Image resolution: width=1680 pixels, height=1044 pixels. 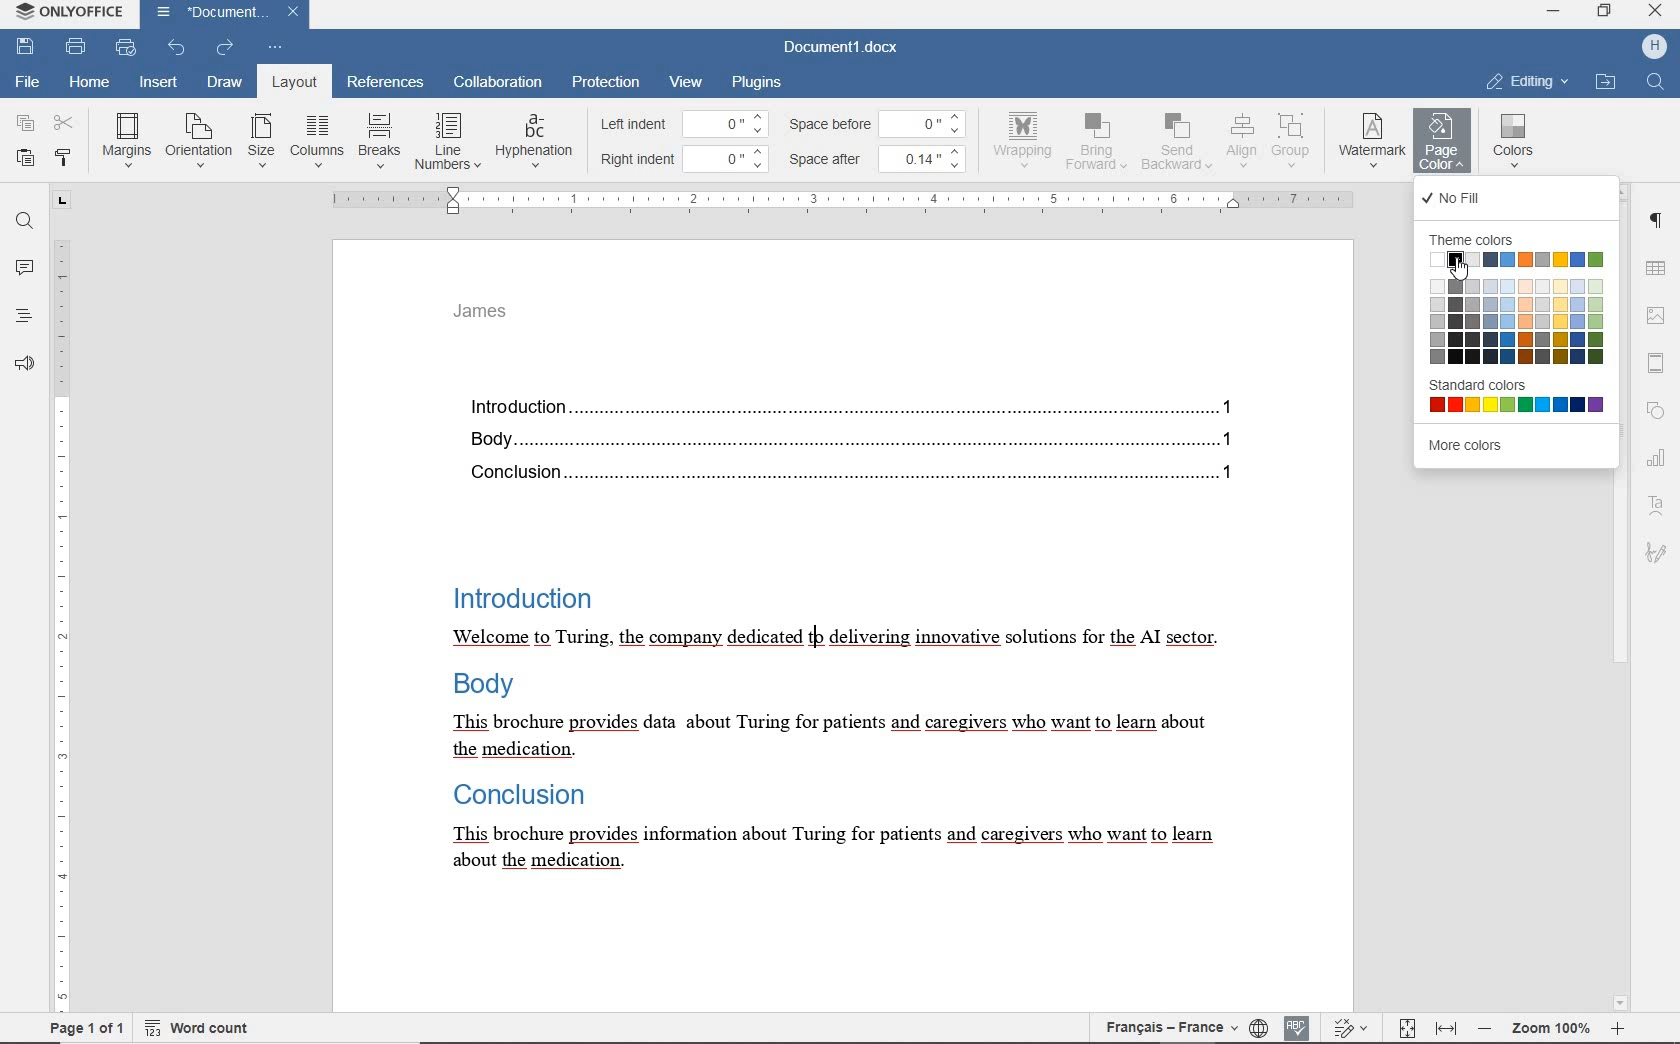 I want to click on insert, so click(x=155, y=84).